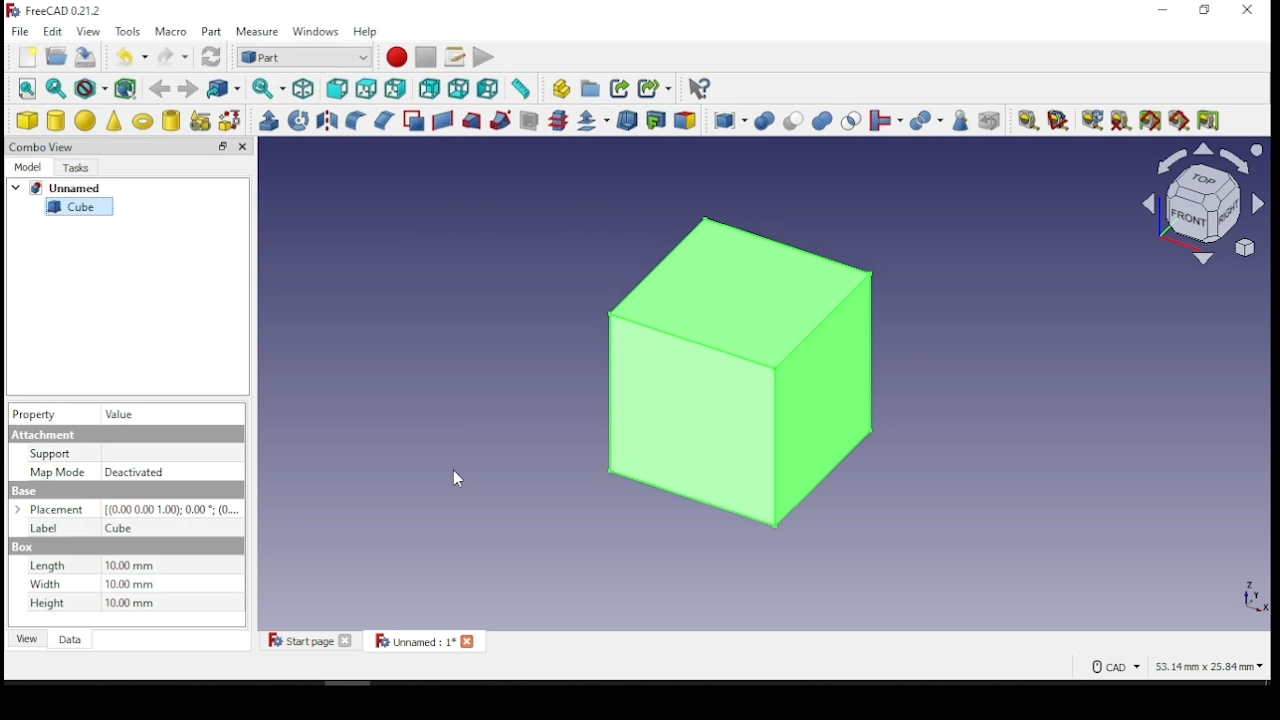 The image size is (1280, 720). I want to click on section, so click(530, 121).